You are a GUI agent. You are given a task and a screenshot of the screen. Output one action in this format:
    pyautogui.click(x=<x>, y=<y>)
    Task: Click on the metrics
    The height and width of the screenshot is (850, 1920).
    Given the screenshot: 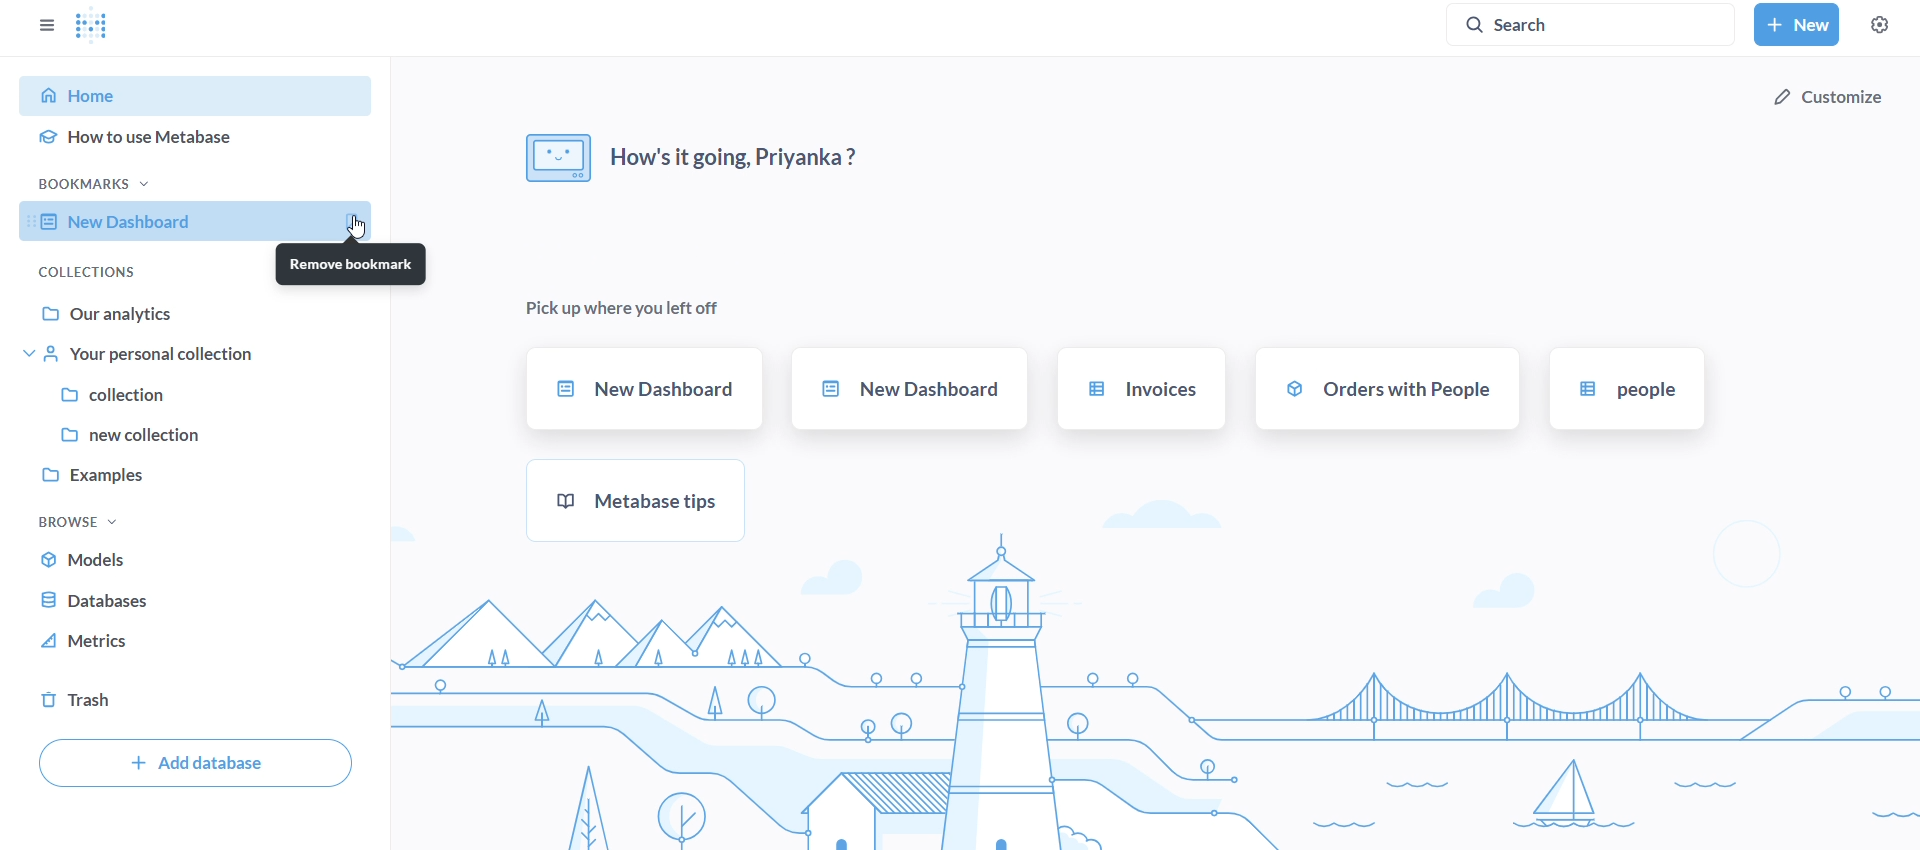 What is the action you would take?
    pyautogui.click(x=97, y=641)
    